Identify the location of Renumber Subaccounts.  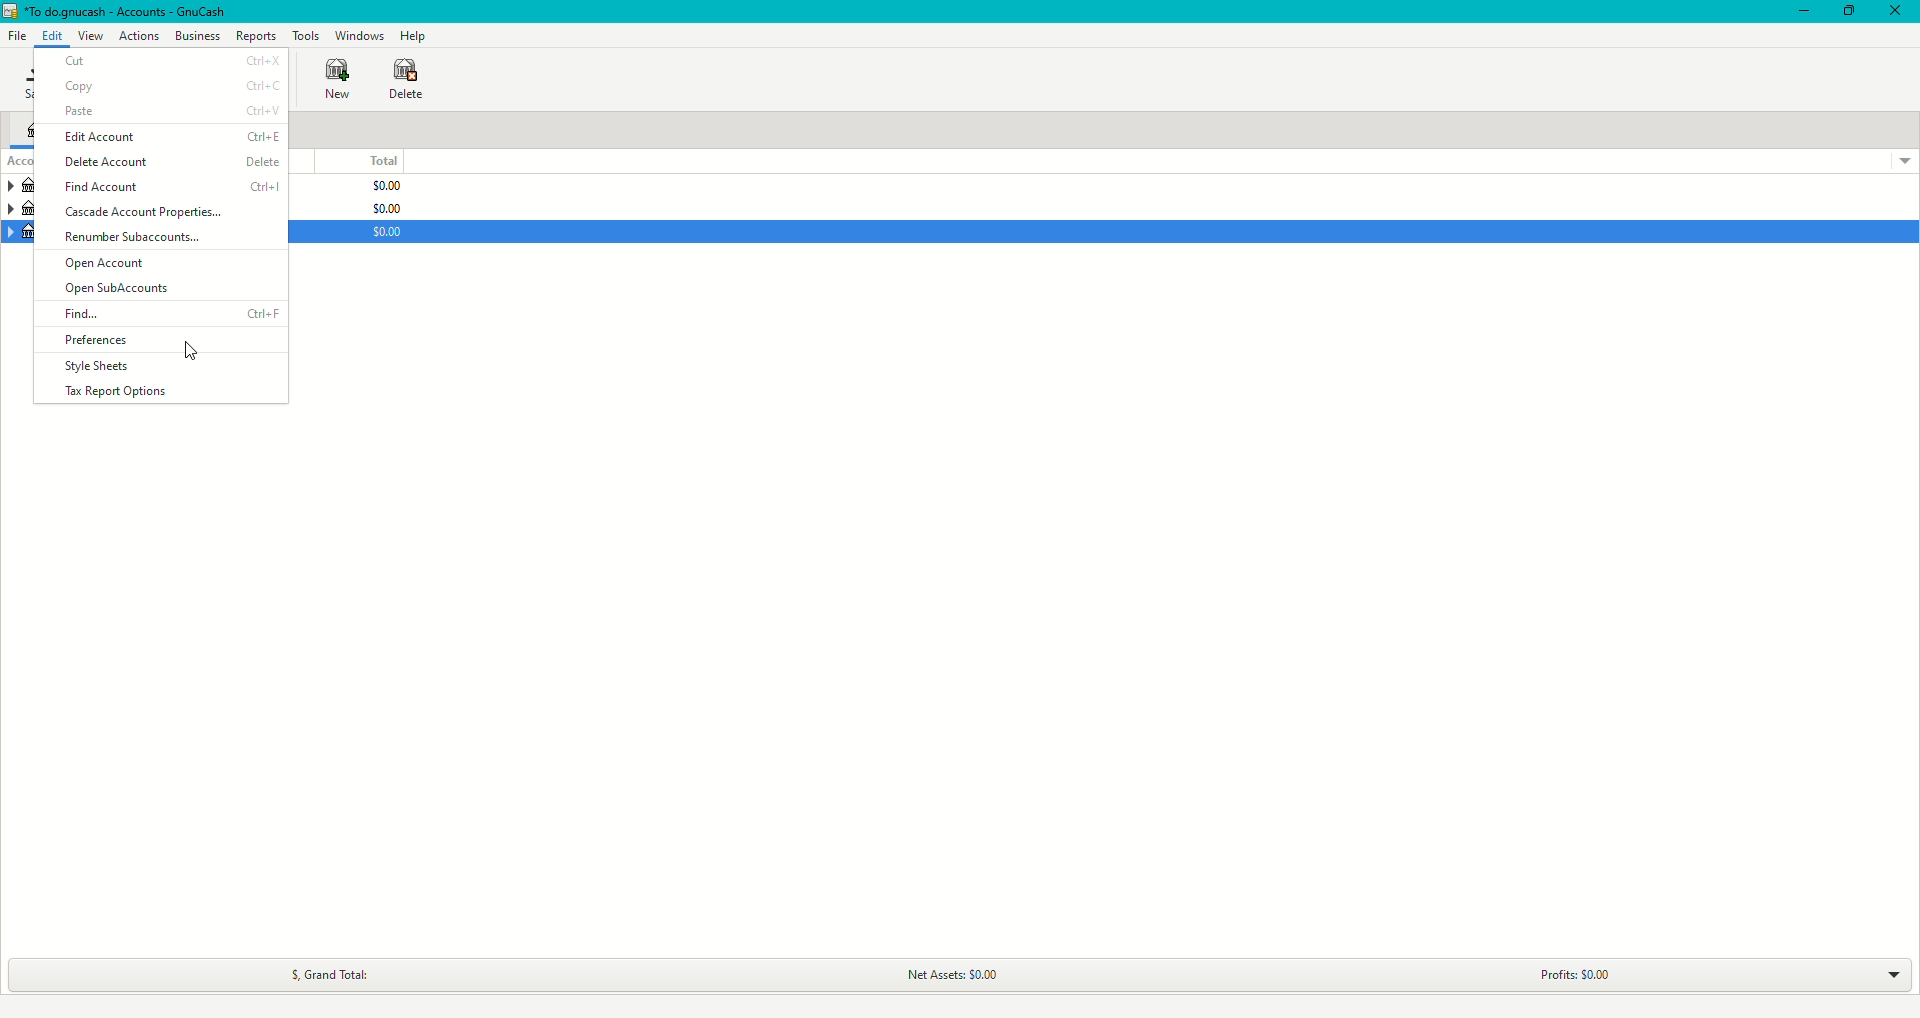
(136, 236).